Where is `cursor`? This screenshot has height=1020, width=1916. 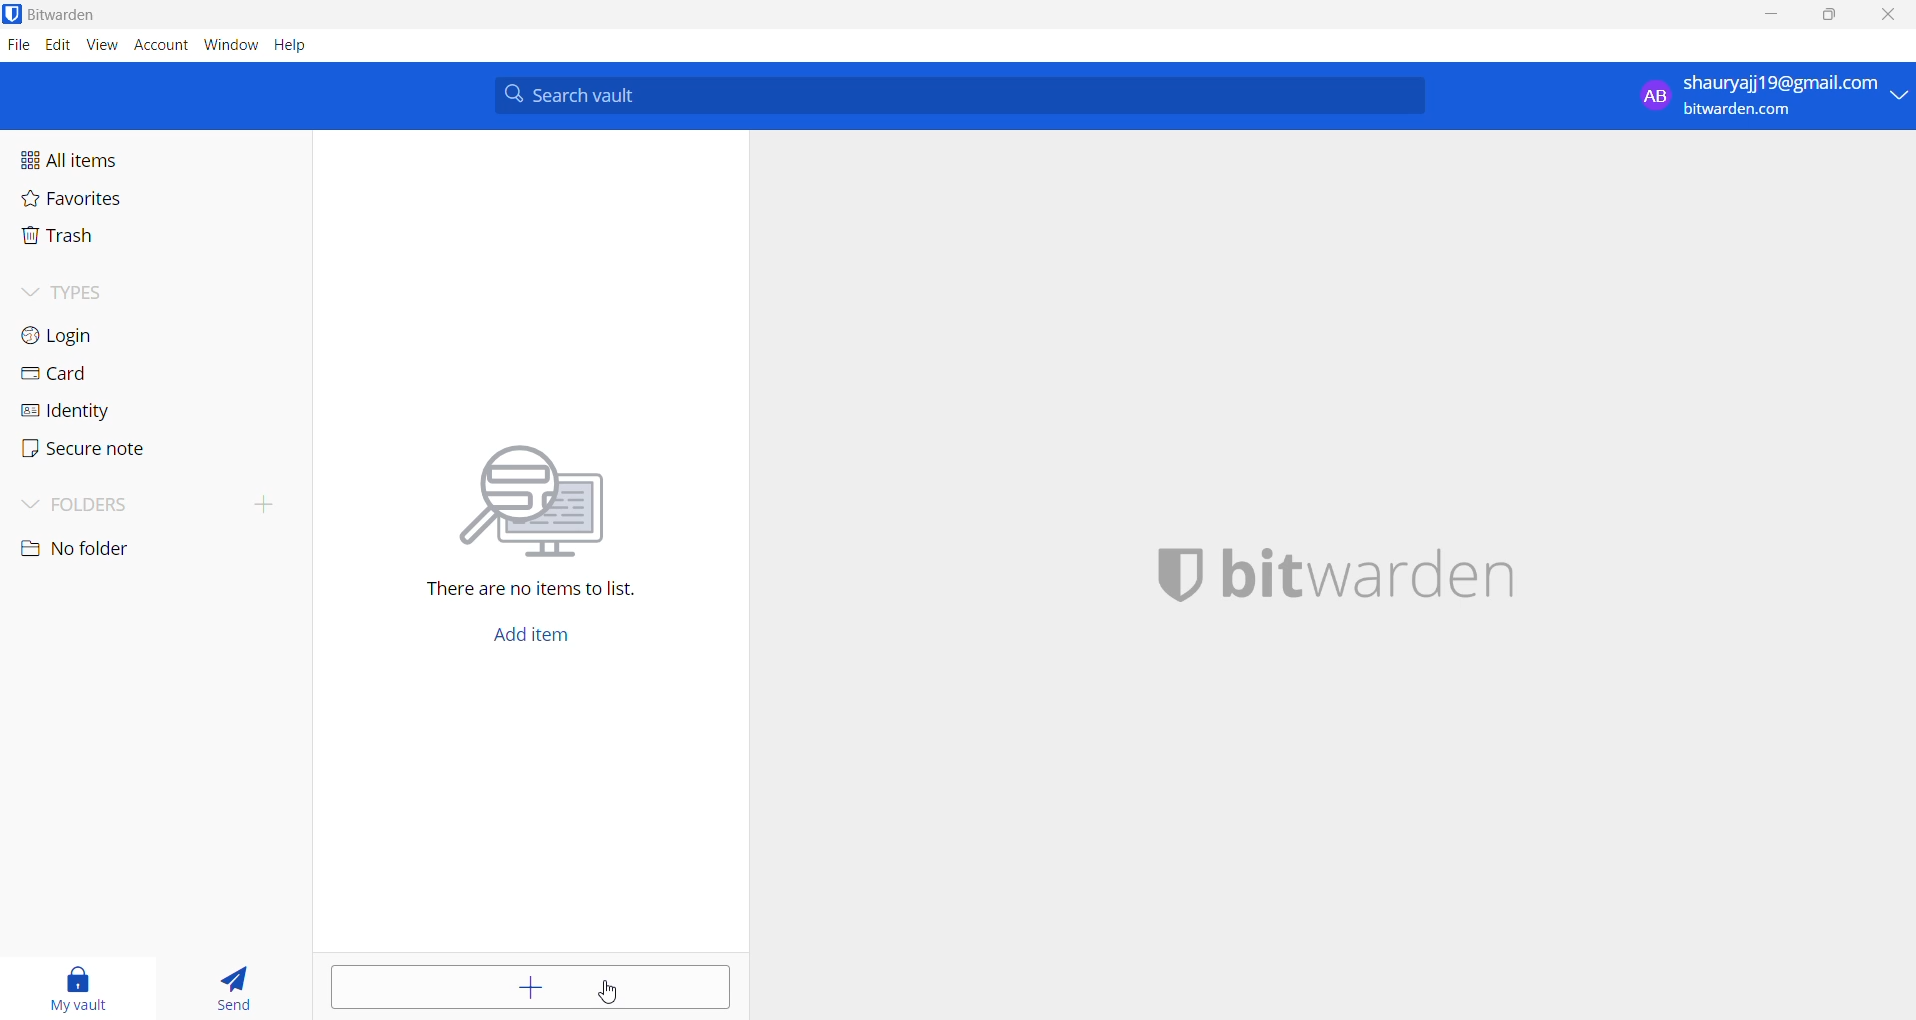 cursor is located at coordinates (610, 994).